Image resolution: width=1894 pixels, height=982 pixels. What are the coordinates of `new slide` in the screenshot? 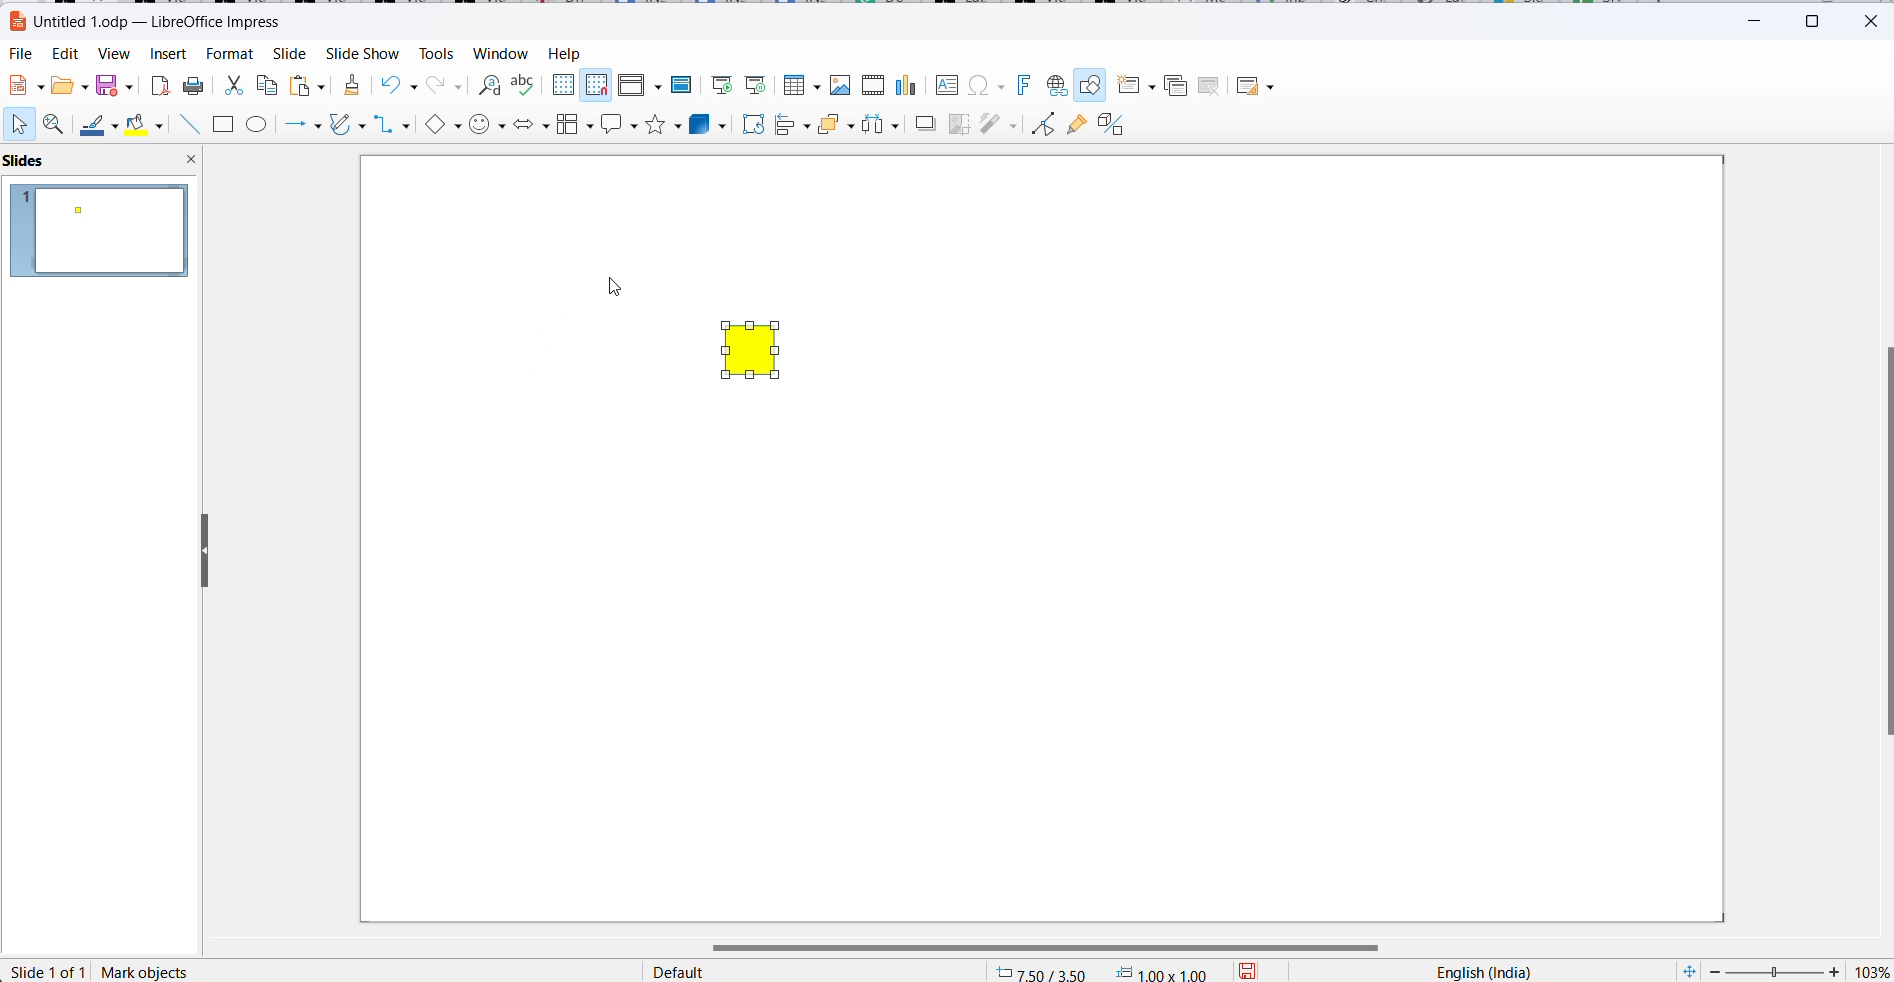 It's located at (1137, 86).